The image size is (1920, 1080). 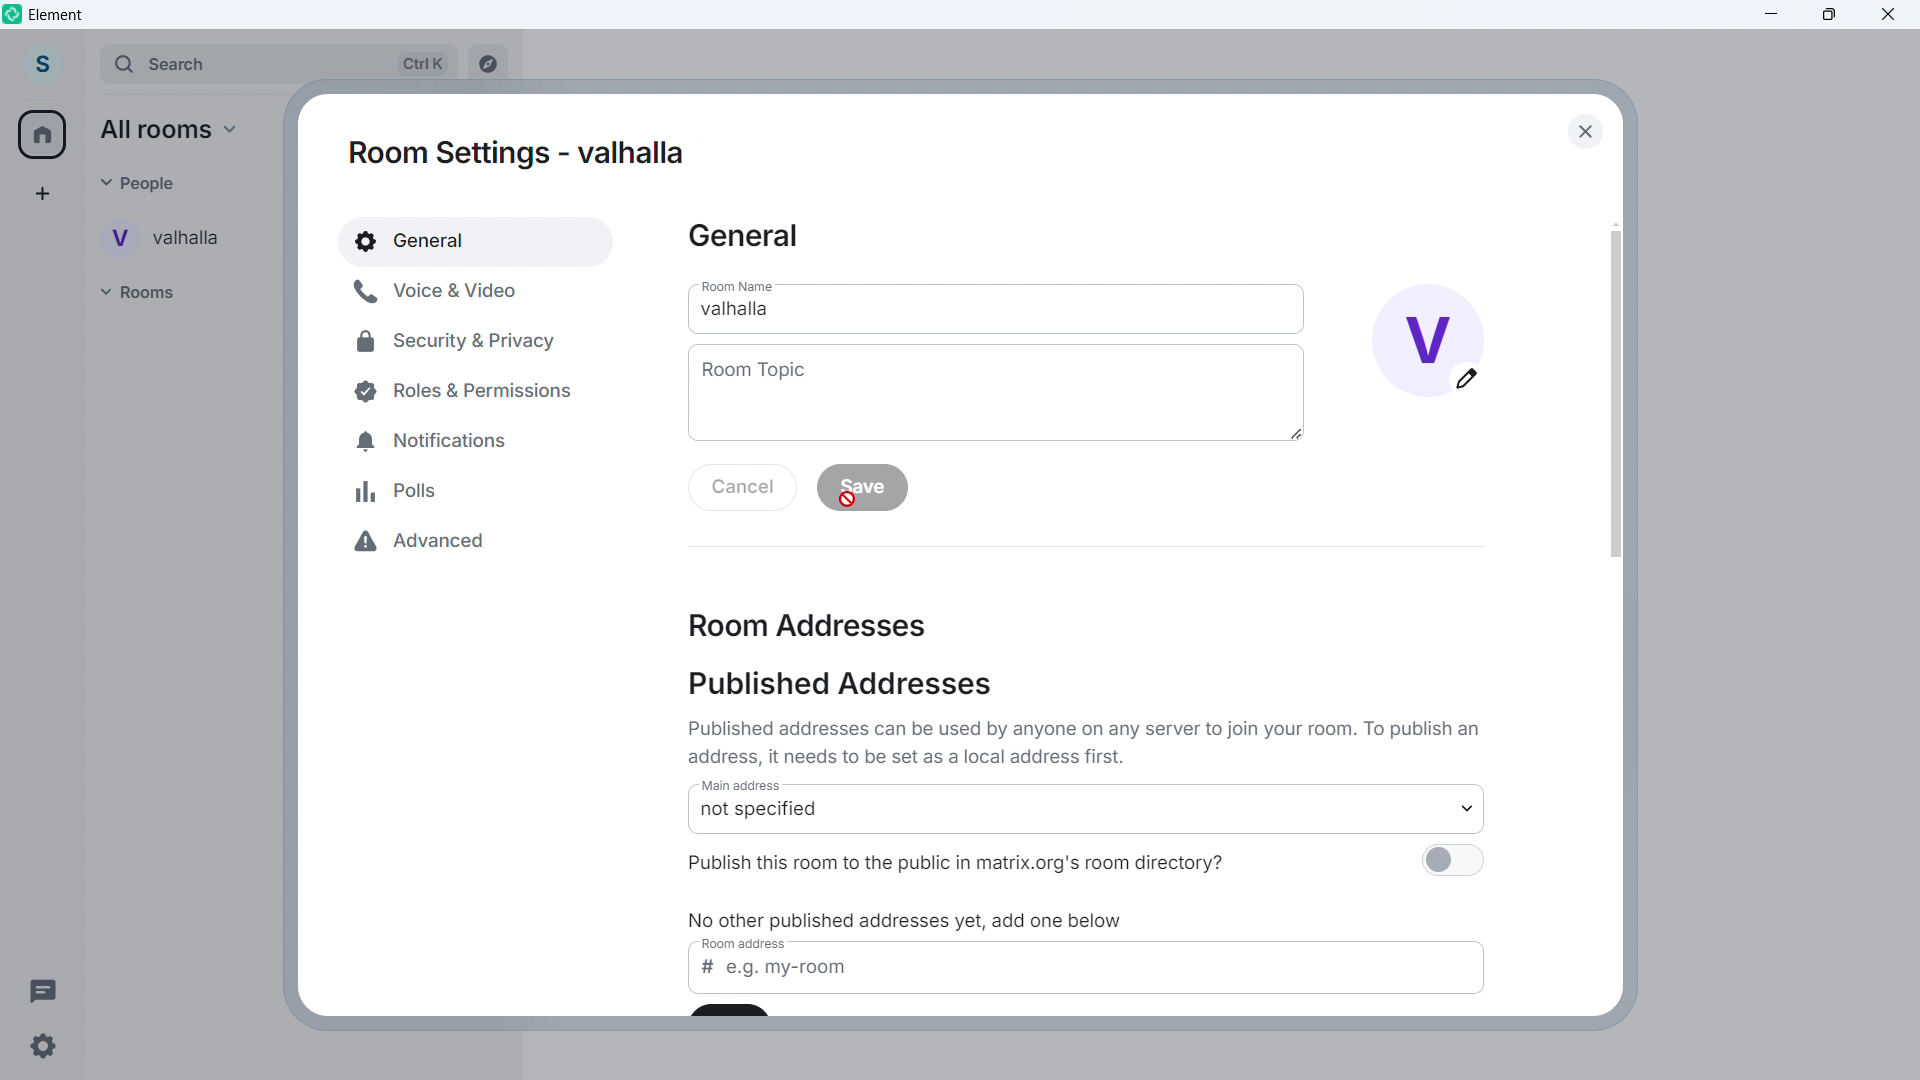 I want to click on name changed- valhalla, so click(x=630, y=154).